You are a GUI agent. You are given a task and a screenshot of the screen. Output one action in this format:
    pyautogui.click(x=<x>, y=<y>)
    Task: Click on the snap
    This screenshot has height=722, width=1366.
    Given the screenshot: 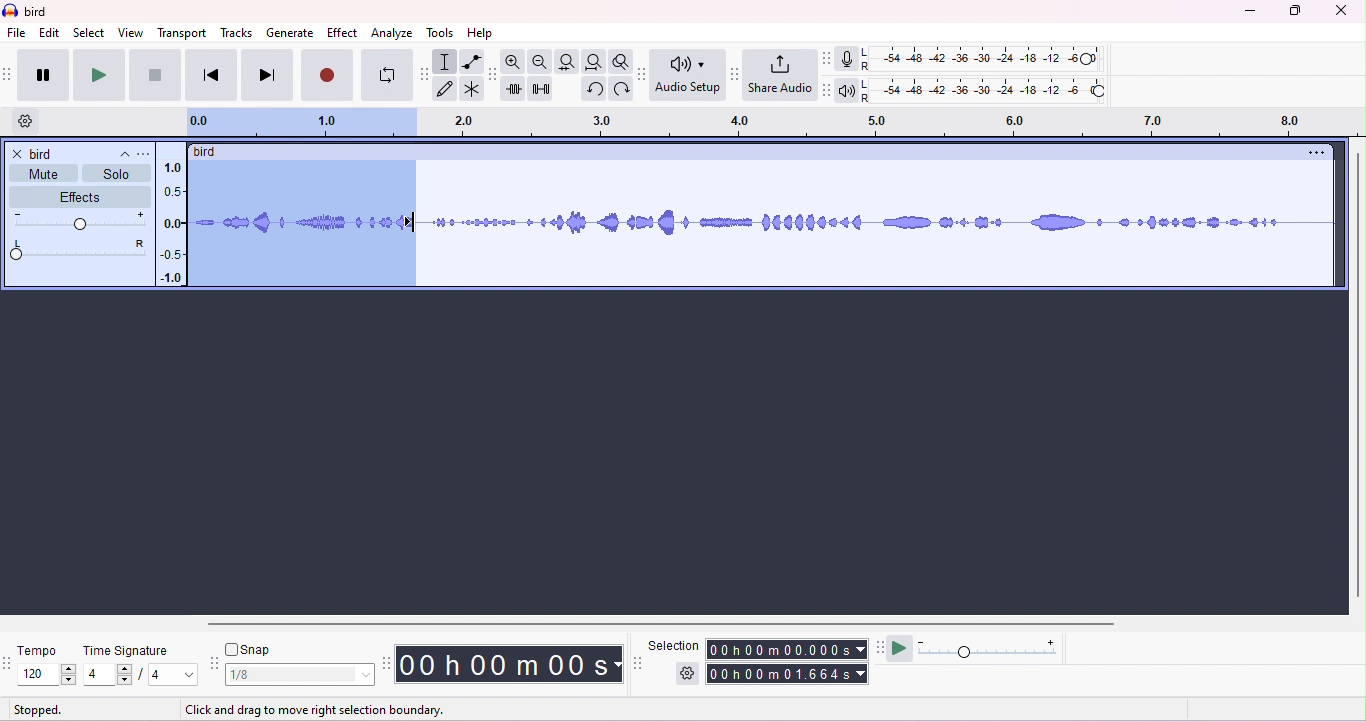 What is the action you would take?
    pyautogui.click(x=249, y=648)
    